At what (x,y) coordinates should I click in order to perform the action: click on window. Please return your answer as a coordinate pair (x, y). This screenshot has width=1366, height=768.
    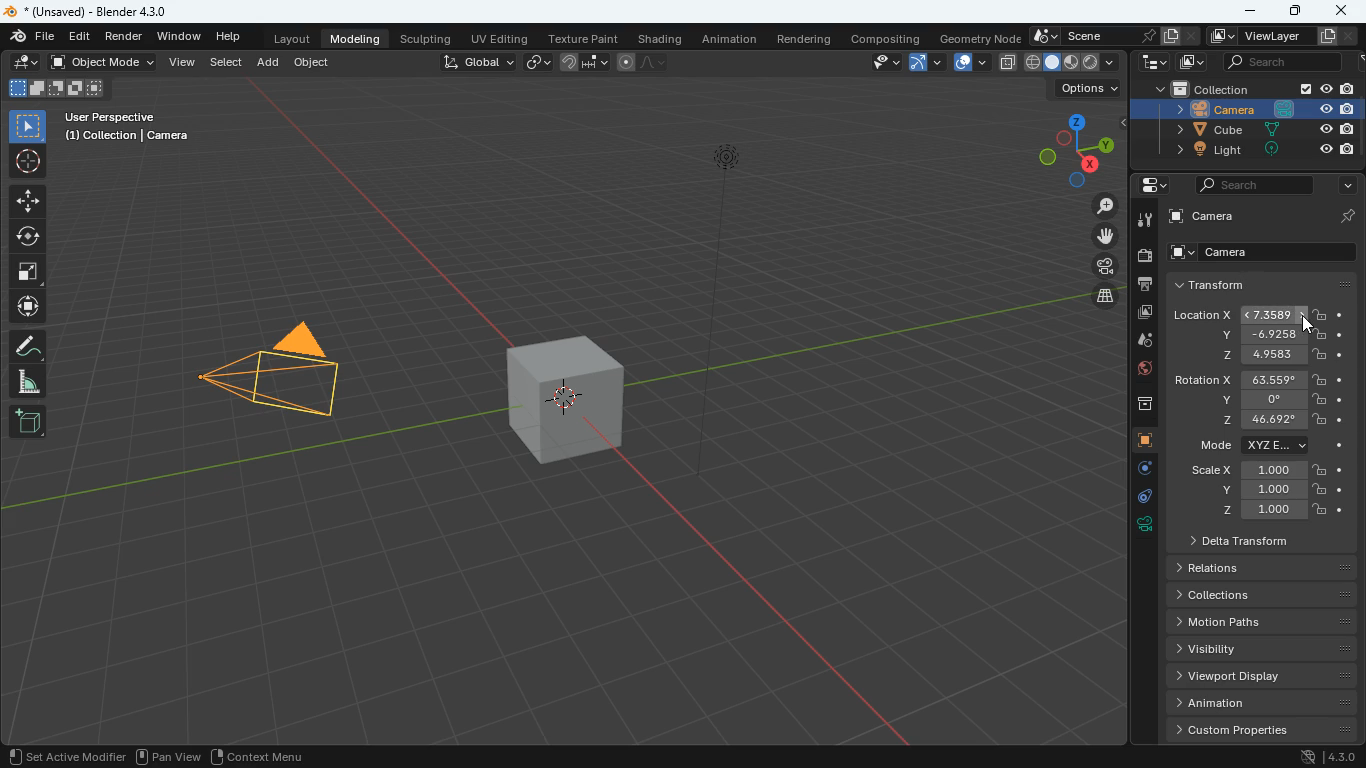
    Looking at the image, I should click on (180, 37).